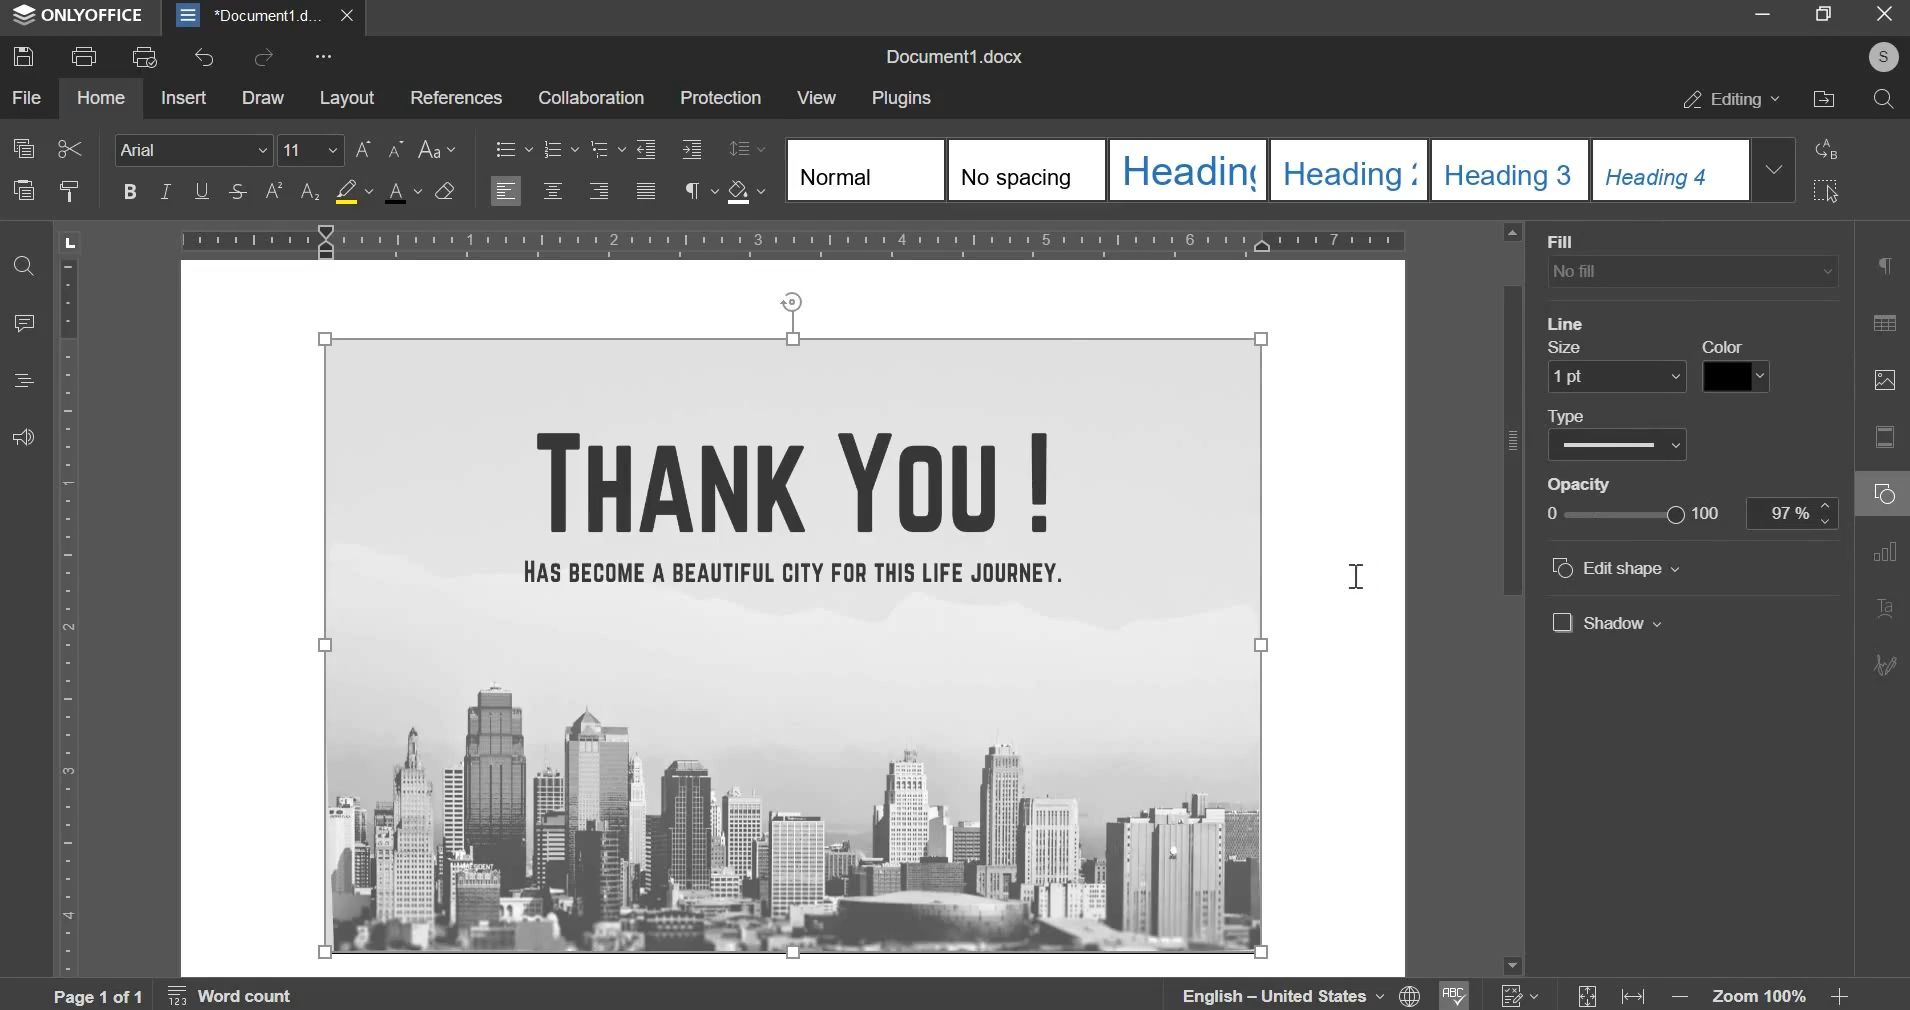  Describe the element at coordinates (1757, 271) in the screenshot. I see `line spacing distance` at that location.